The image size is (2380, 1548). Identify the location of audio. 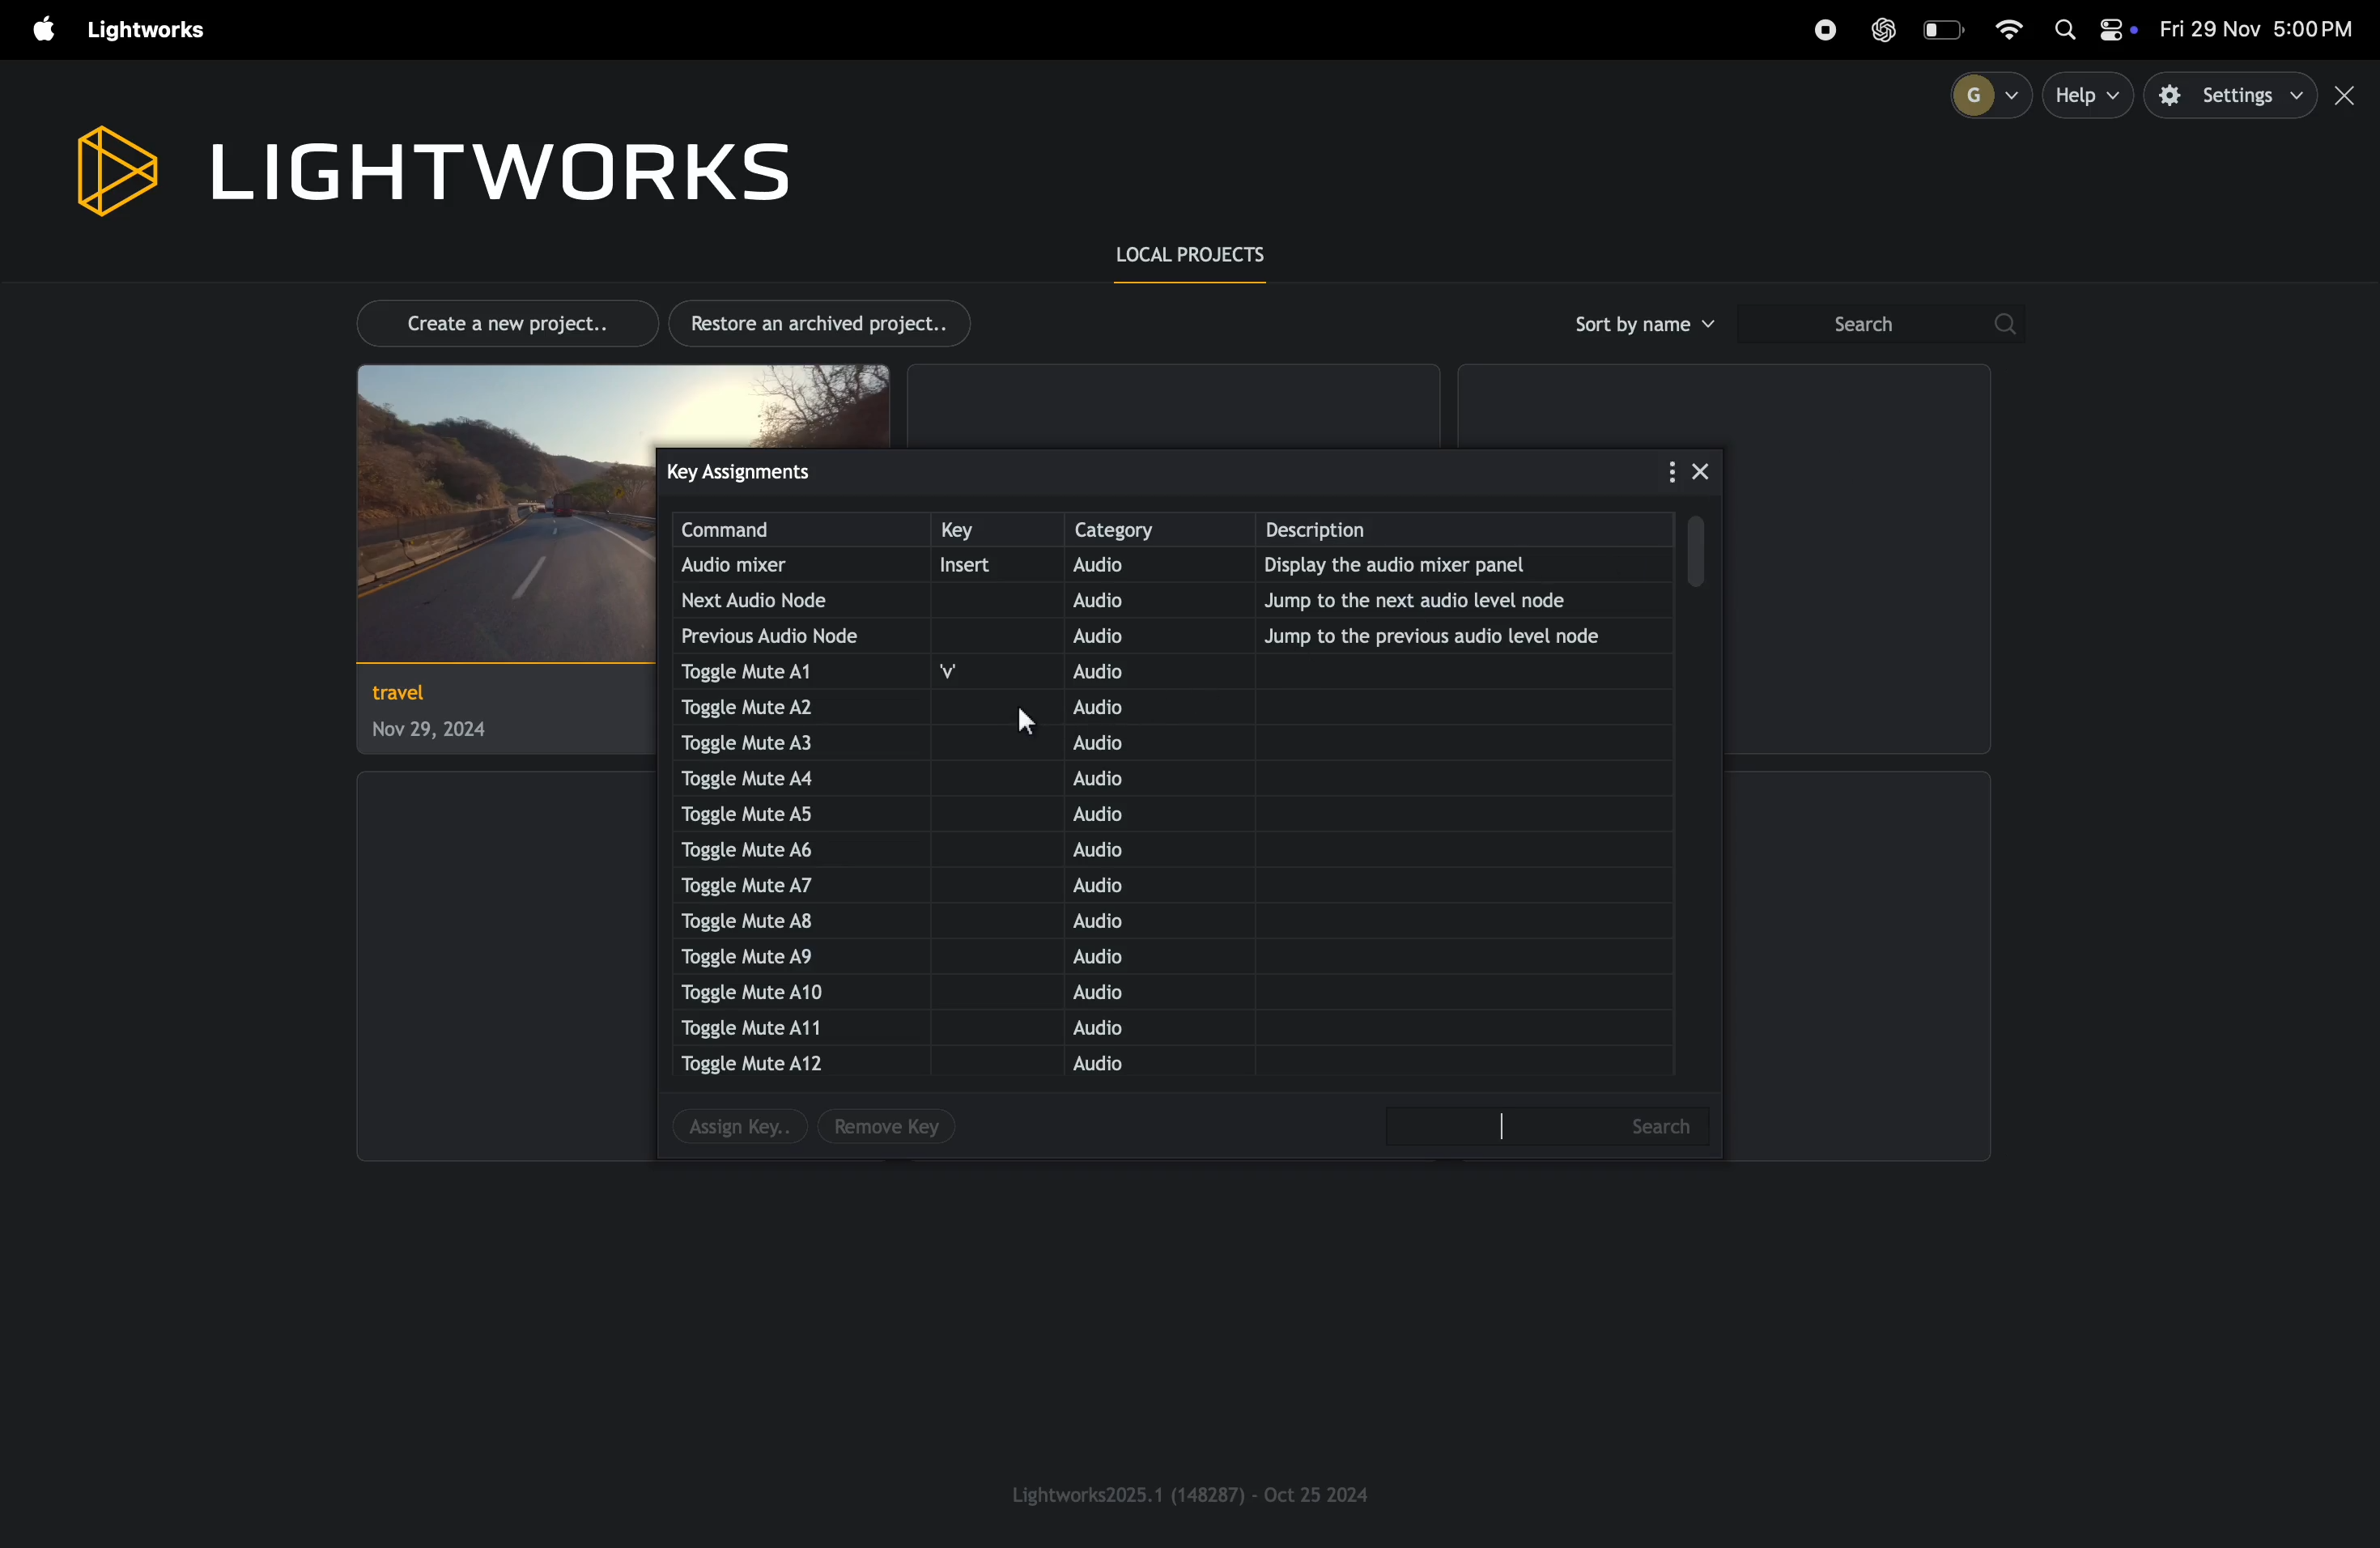
(1112, 855).